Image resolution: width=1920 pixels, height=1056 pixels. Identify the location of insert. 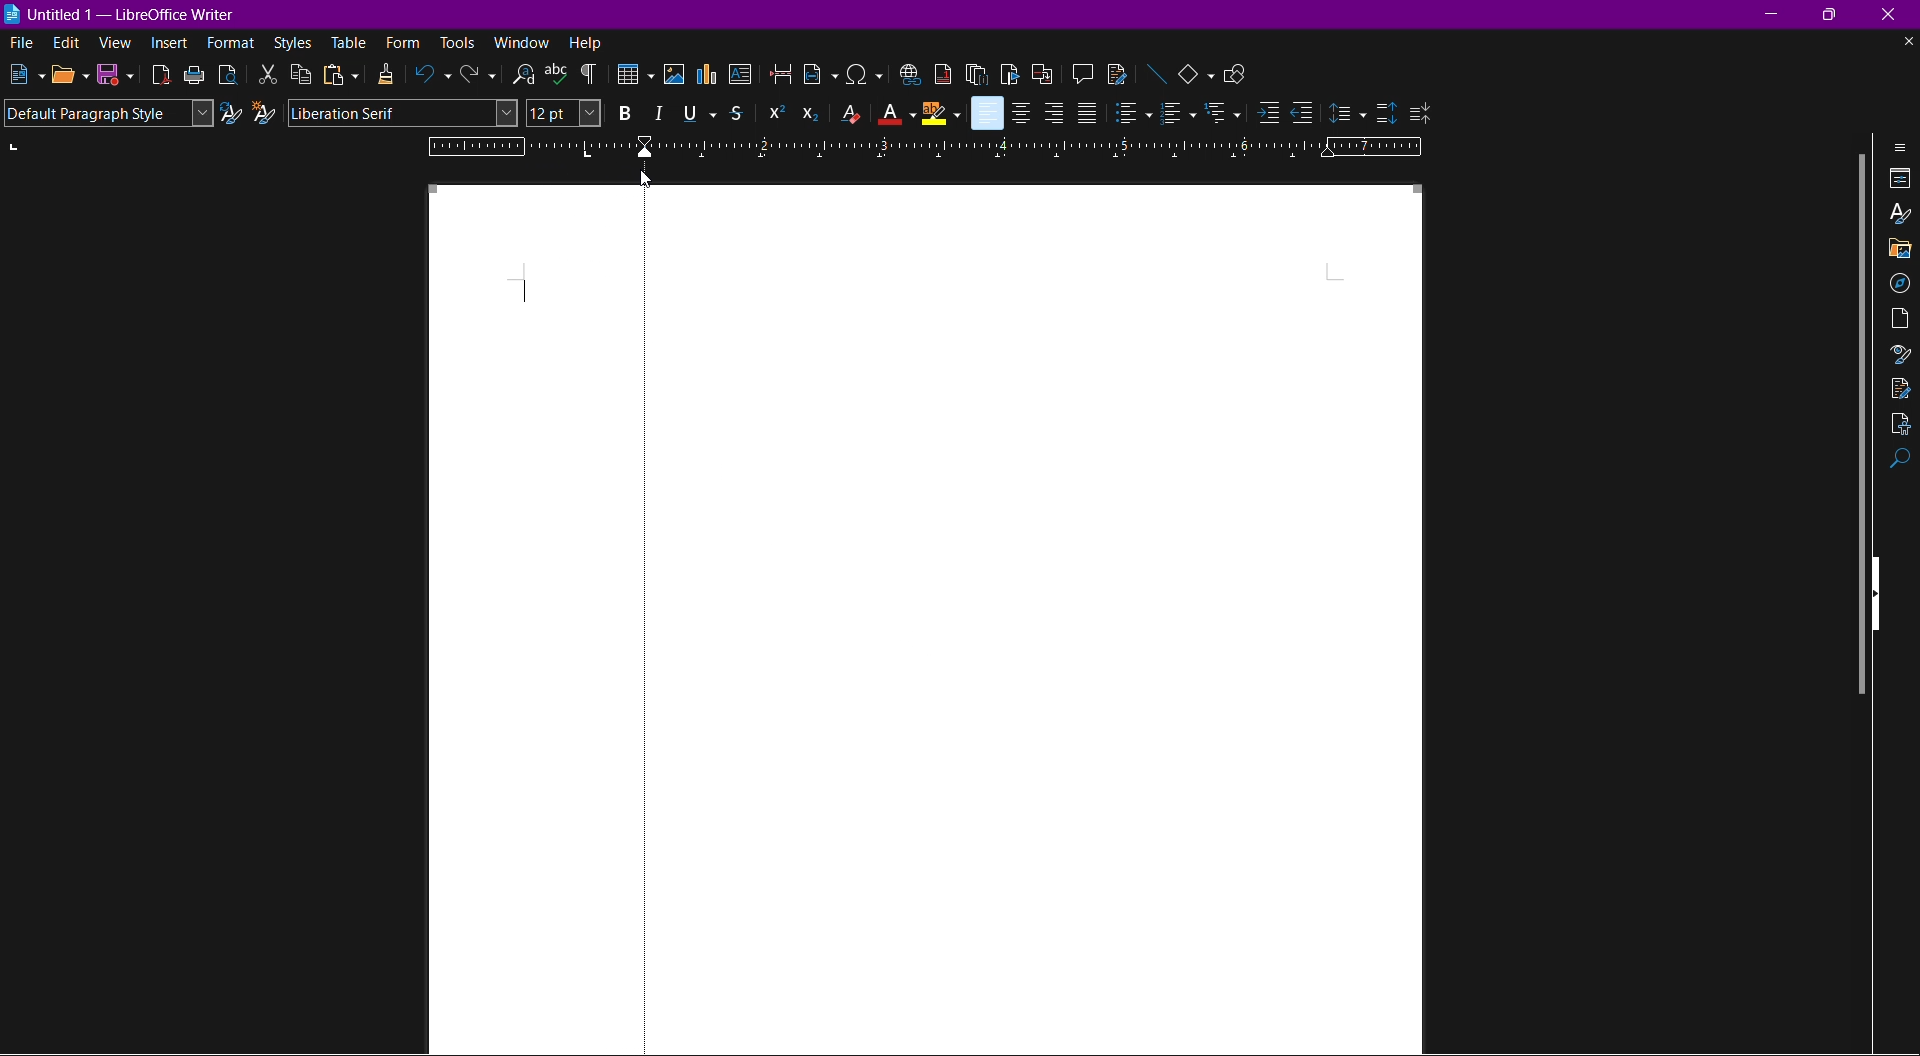
(171, 45).